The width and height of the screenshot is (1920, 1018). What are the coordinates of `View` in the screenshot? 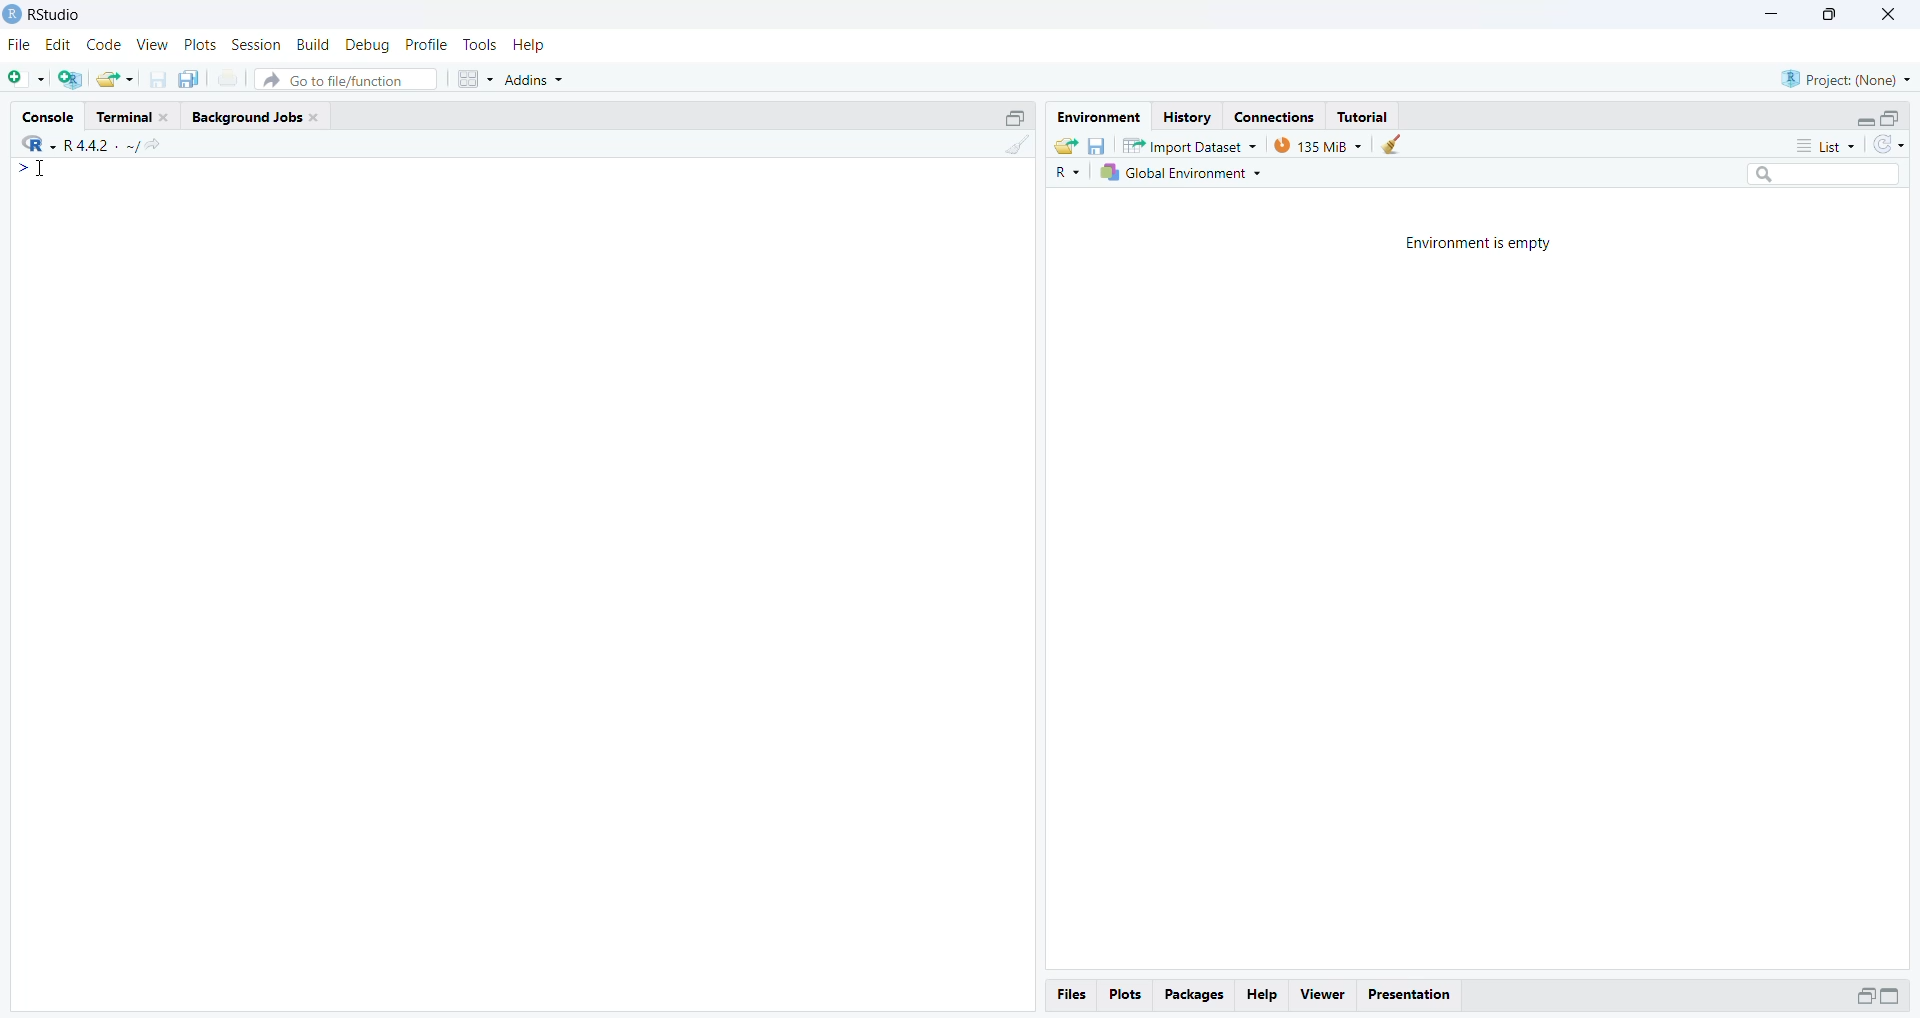 It's located at (151, 44).